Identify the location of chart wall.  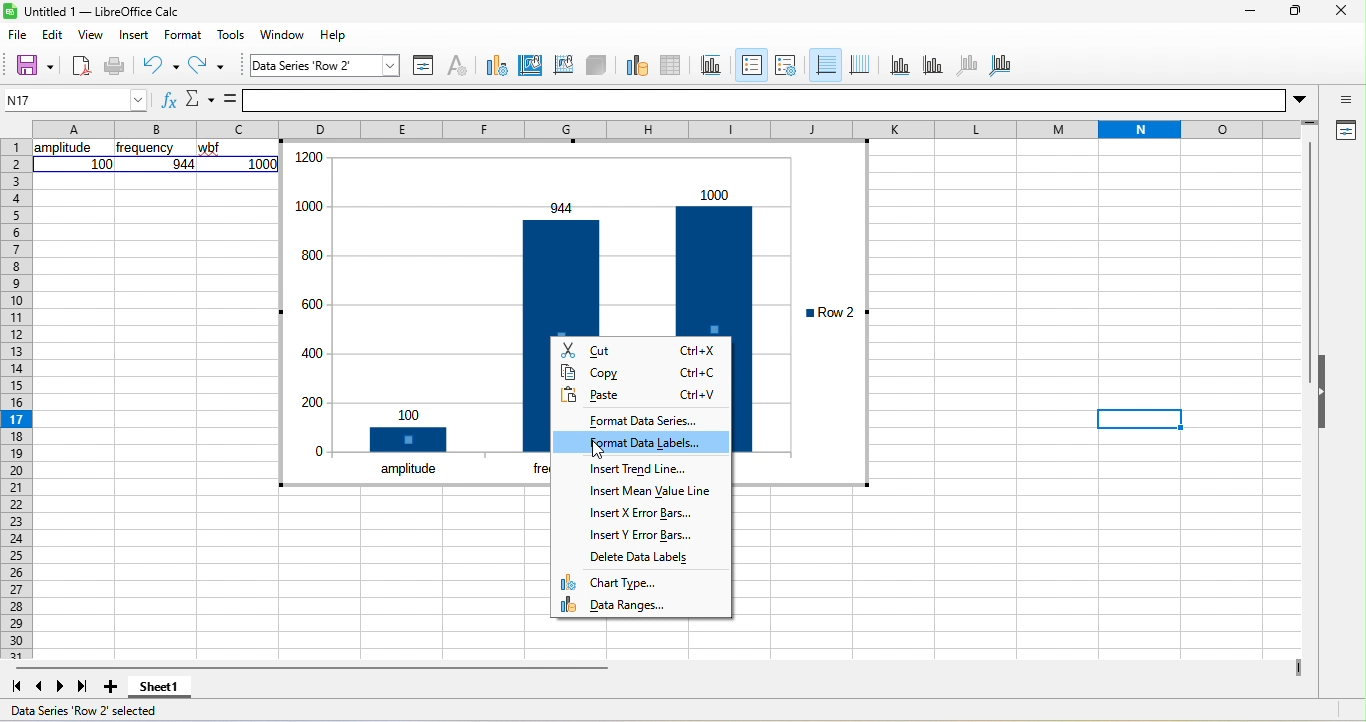
(563, 66).